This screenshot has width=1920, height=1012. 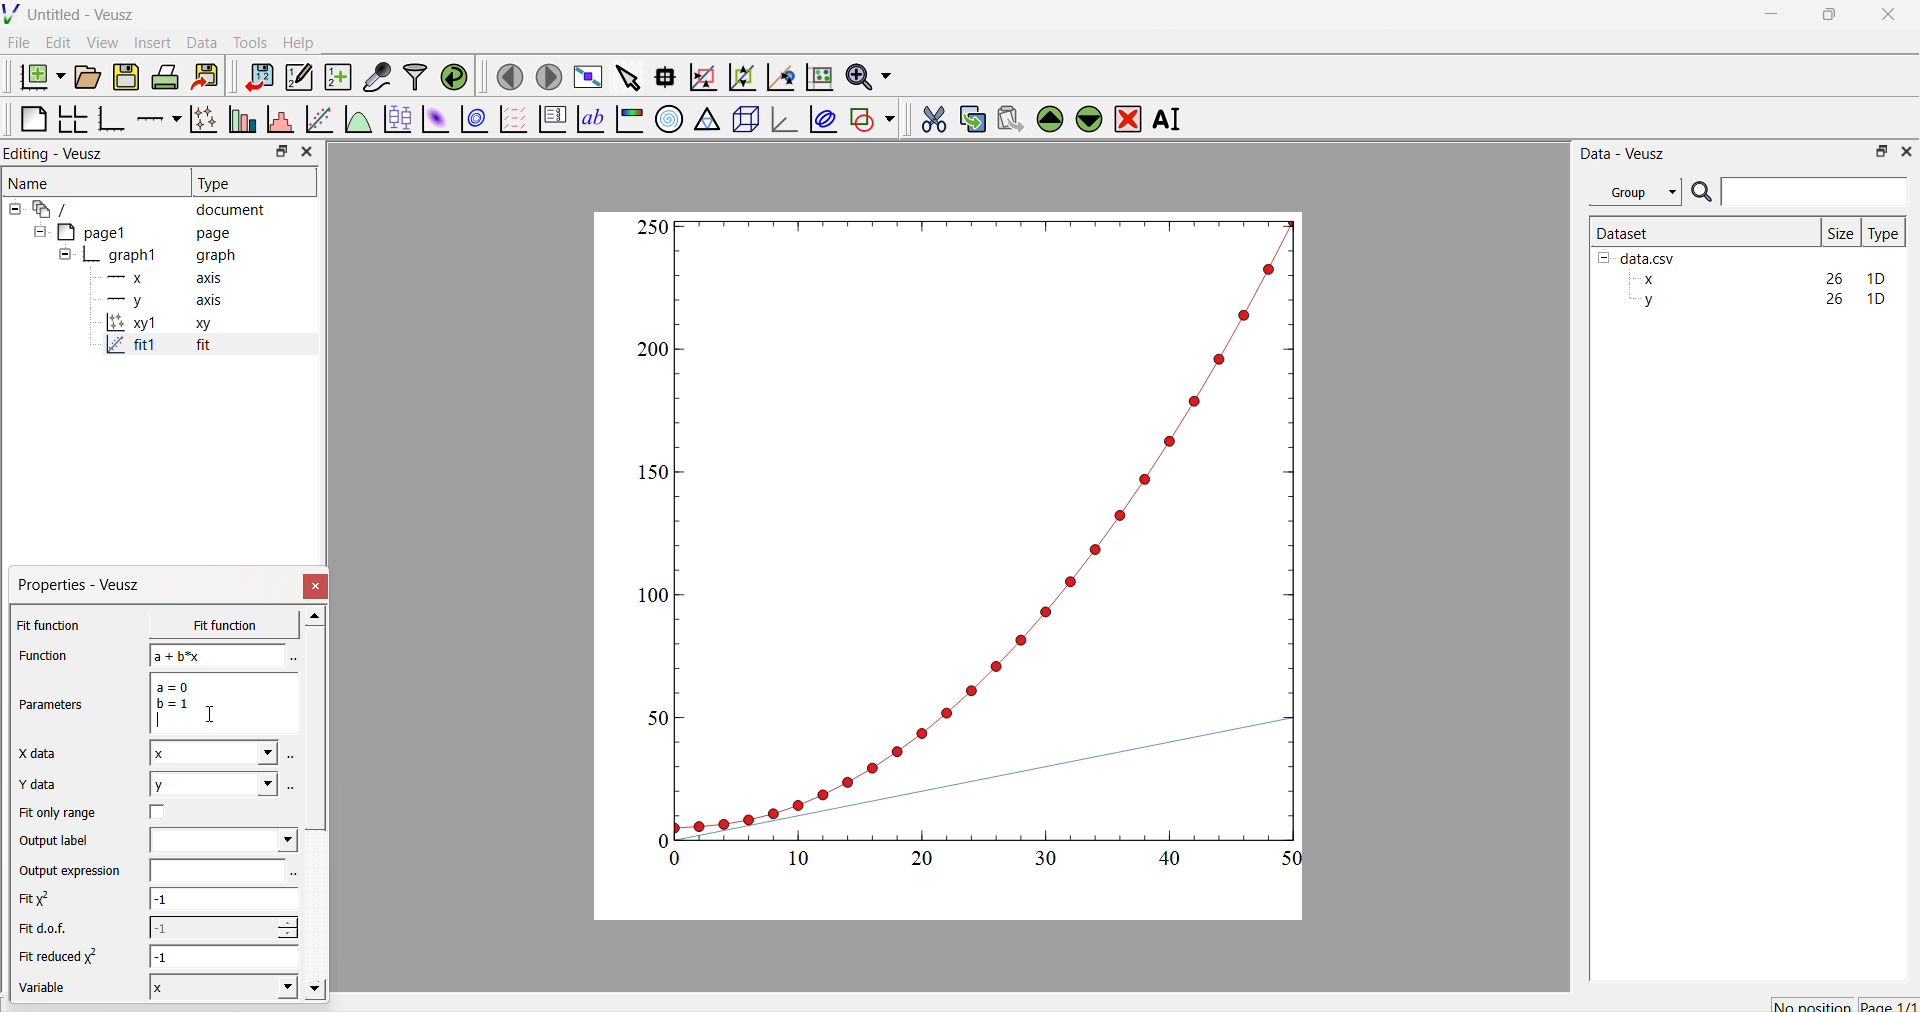 I want to click on Plot a 2d dataset as contours, so click(x=473, y=121).